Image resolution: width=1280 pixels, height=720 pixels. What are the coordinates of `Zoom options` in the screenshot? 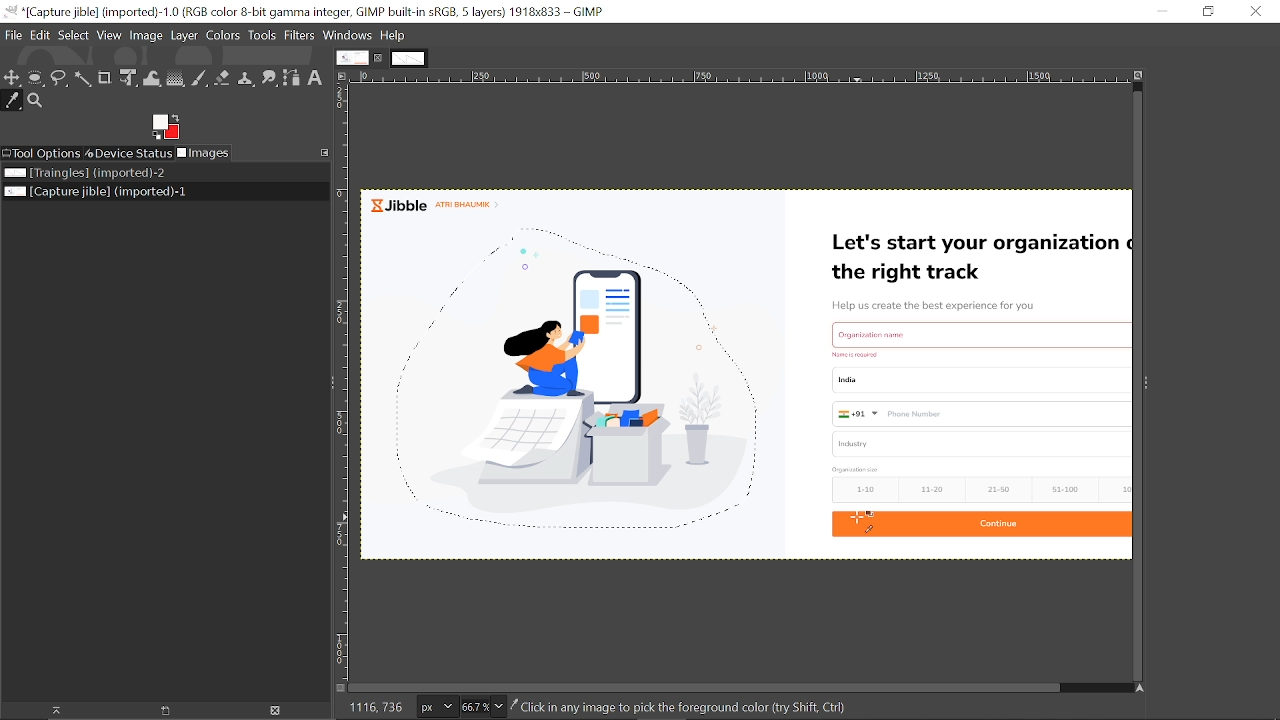 It's located at (500, 706).